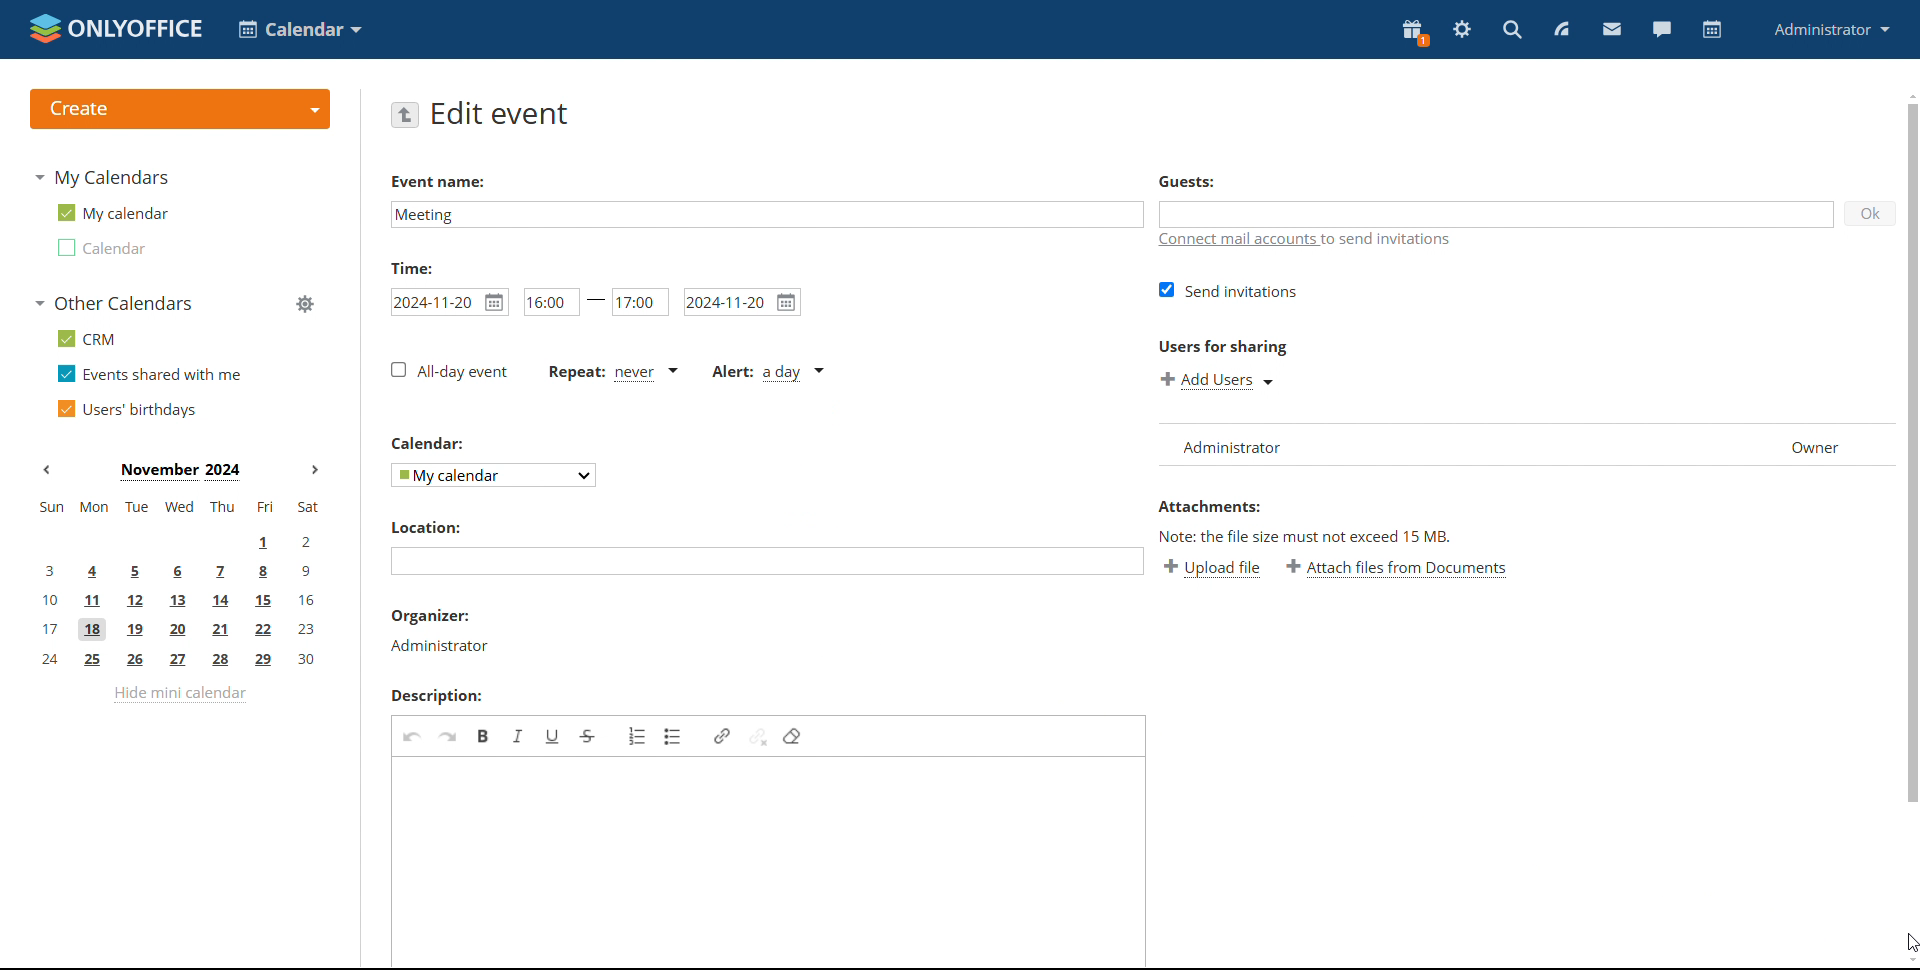  I want to click on end date, so click(742, 303).